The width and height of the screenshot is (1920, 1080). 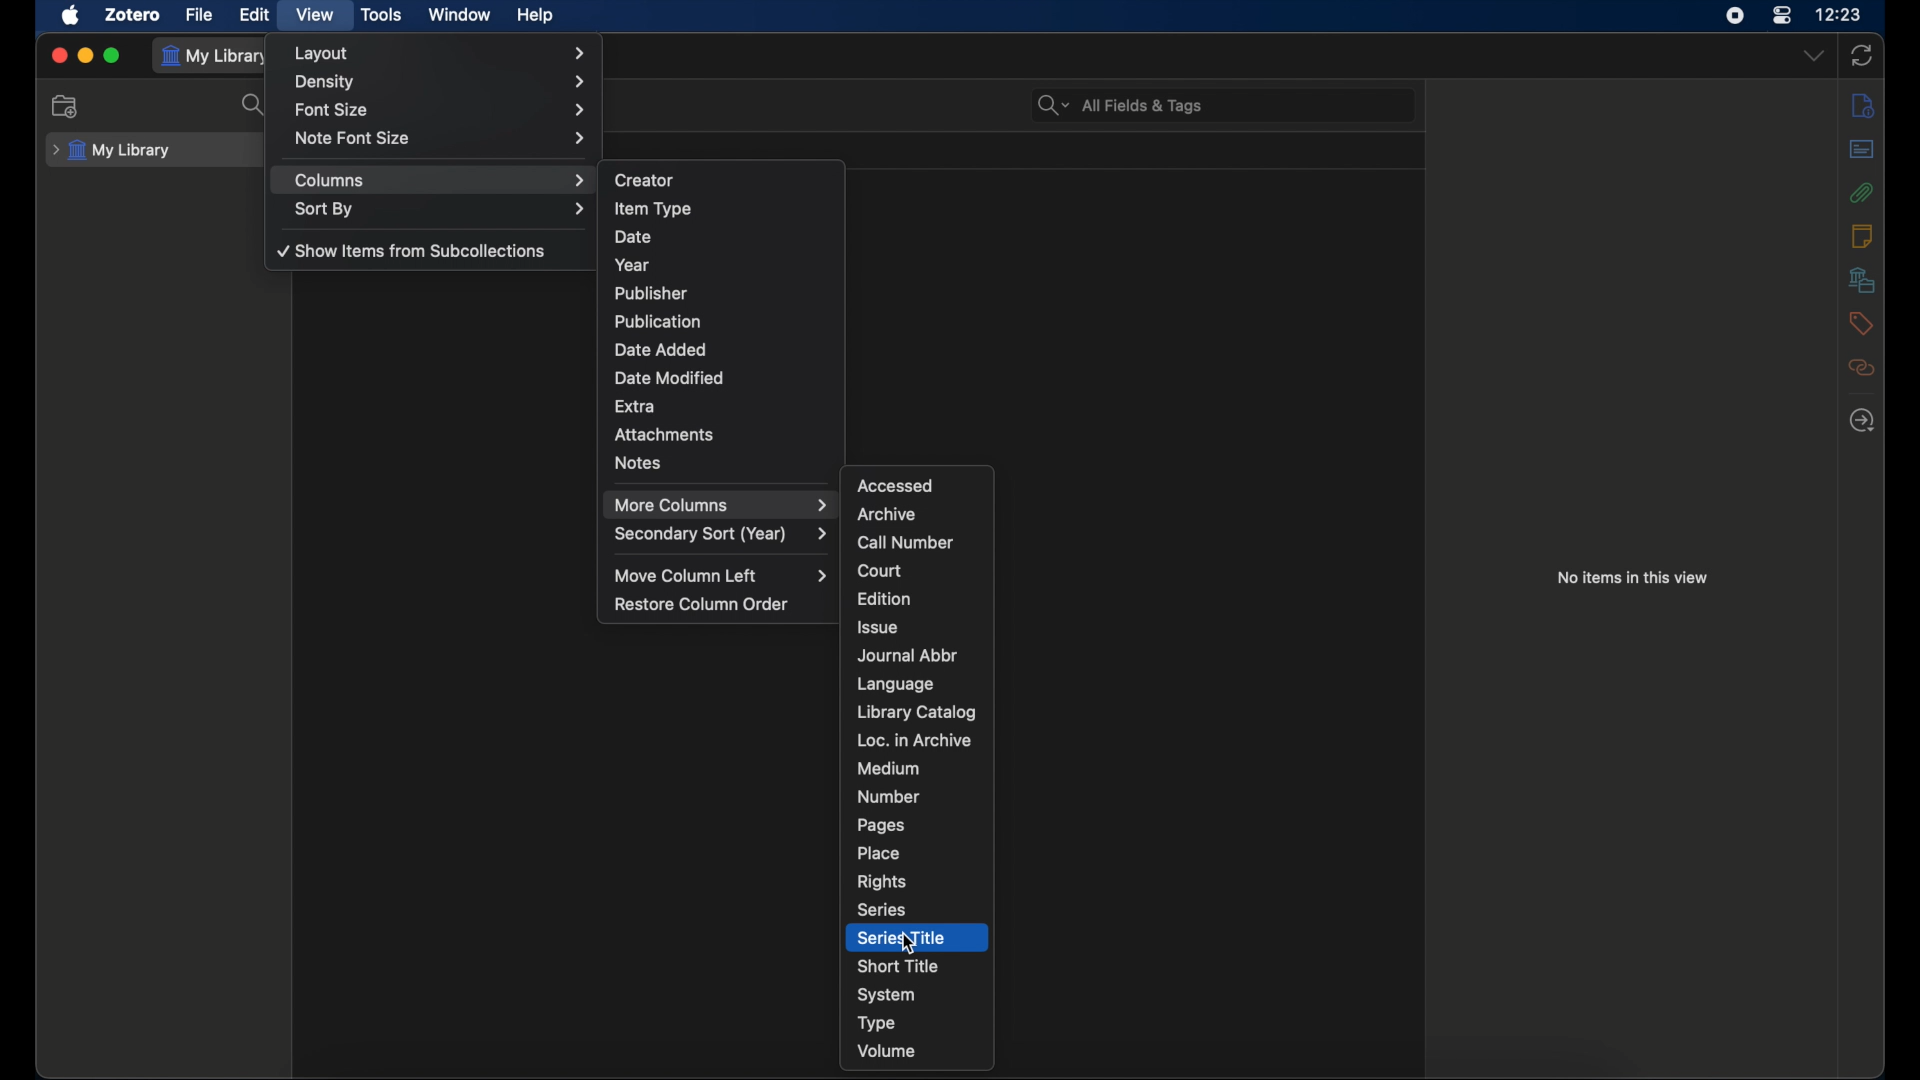 What do you see at coordinates (1860, 323) in the screenshot?
I see `tags` at bounding box center [1860, 323].